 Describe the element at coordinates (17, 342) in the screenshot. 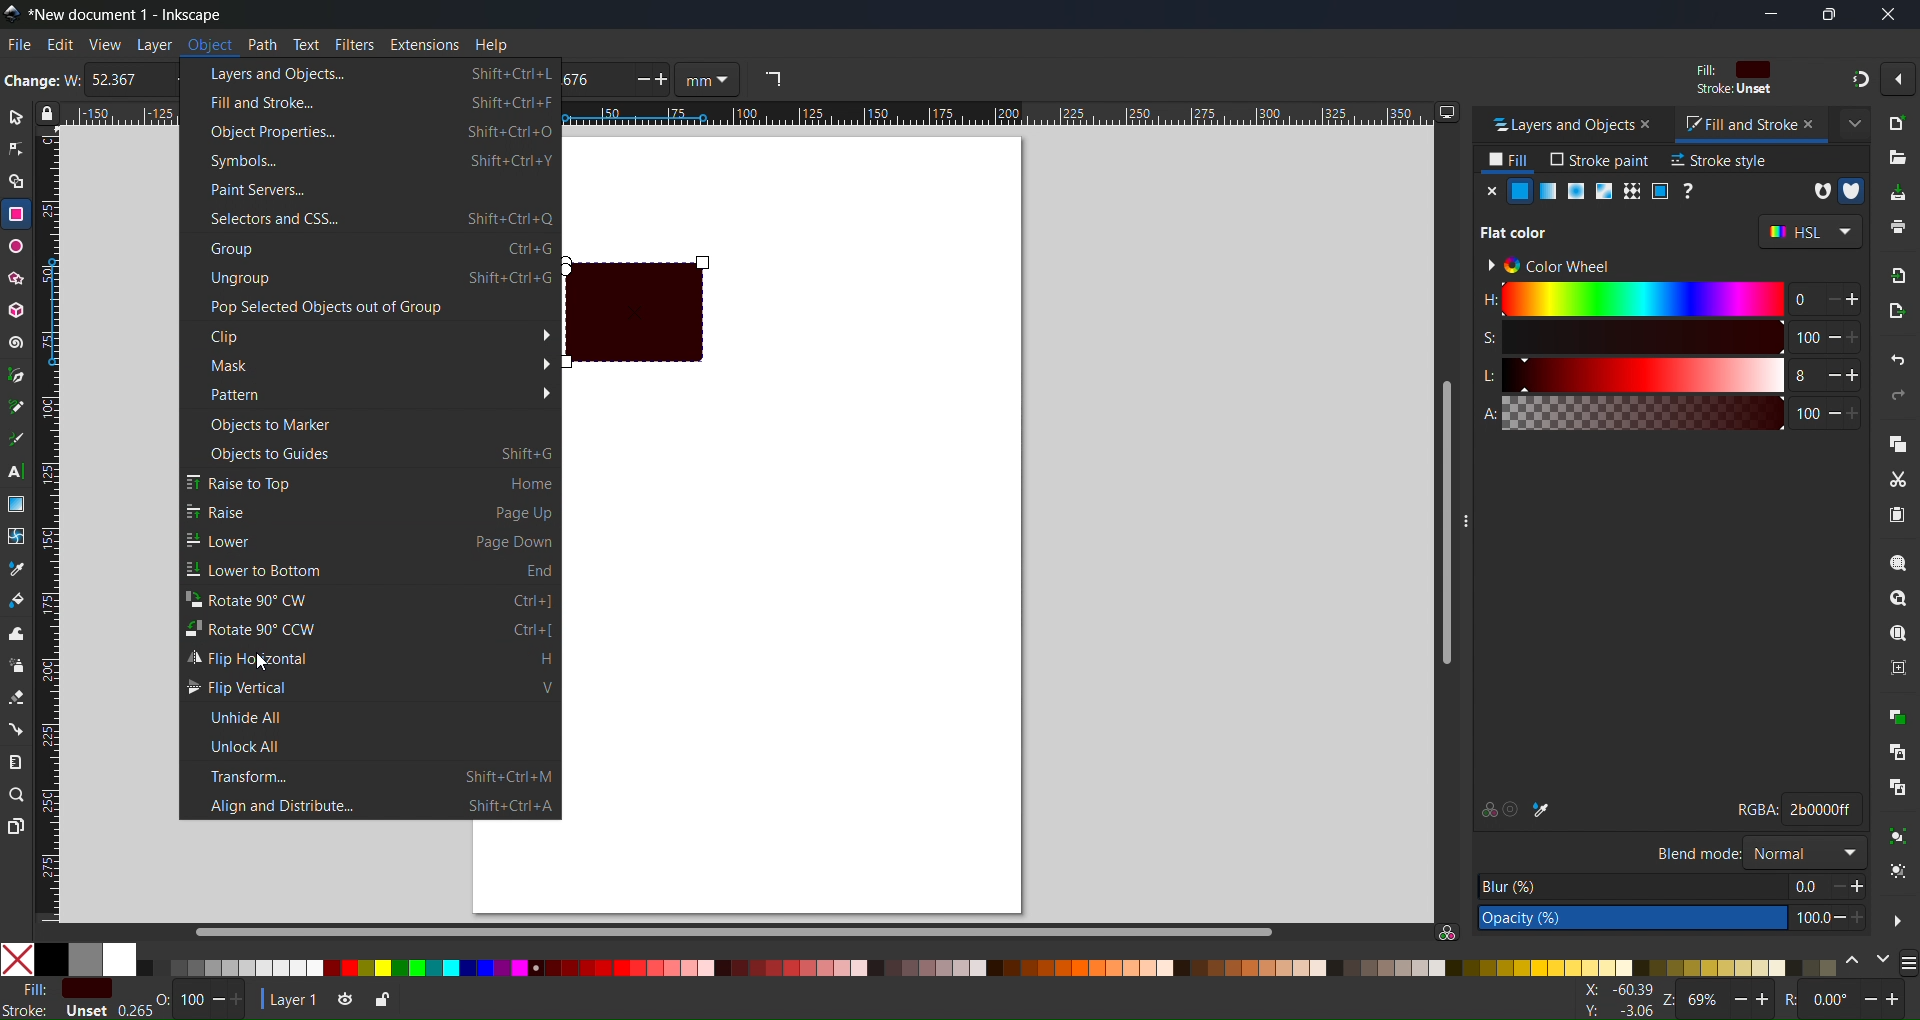

I see `Spiral Tool` at that location.